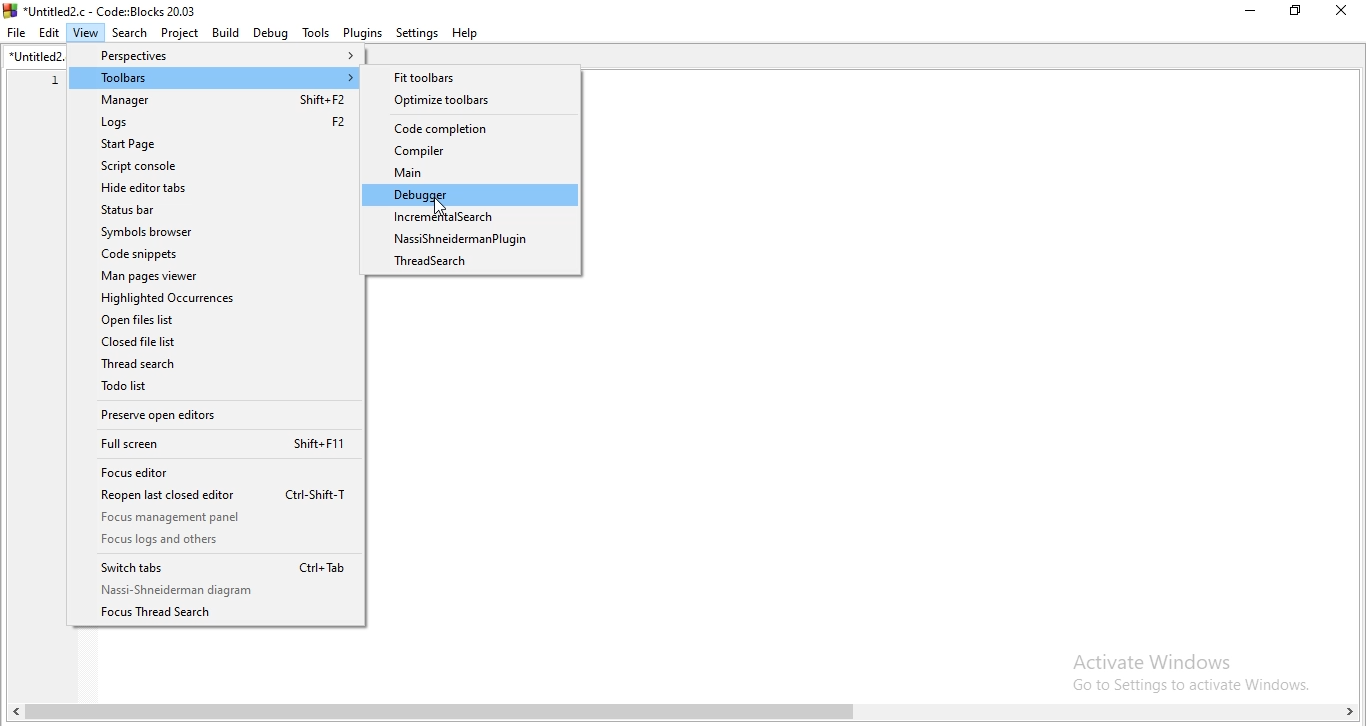 The height and width of the screenshot is (726, 1366). Describe the element at coordinates (464, 33) in the screenshot. I see `help` at that location.